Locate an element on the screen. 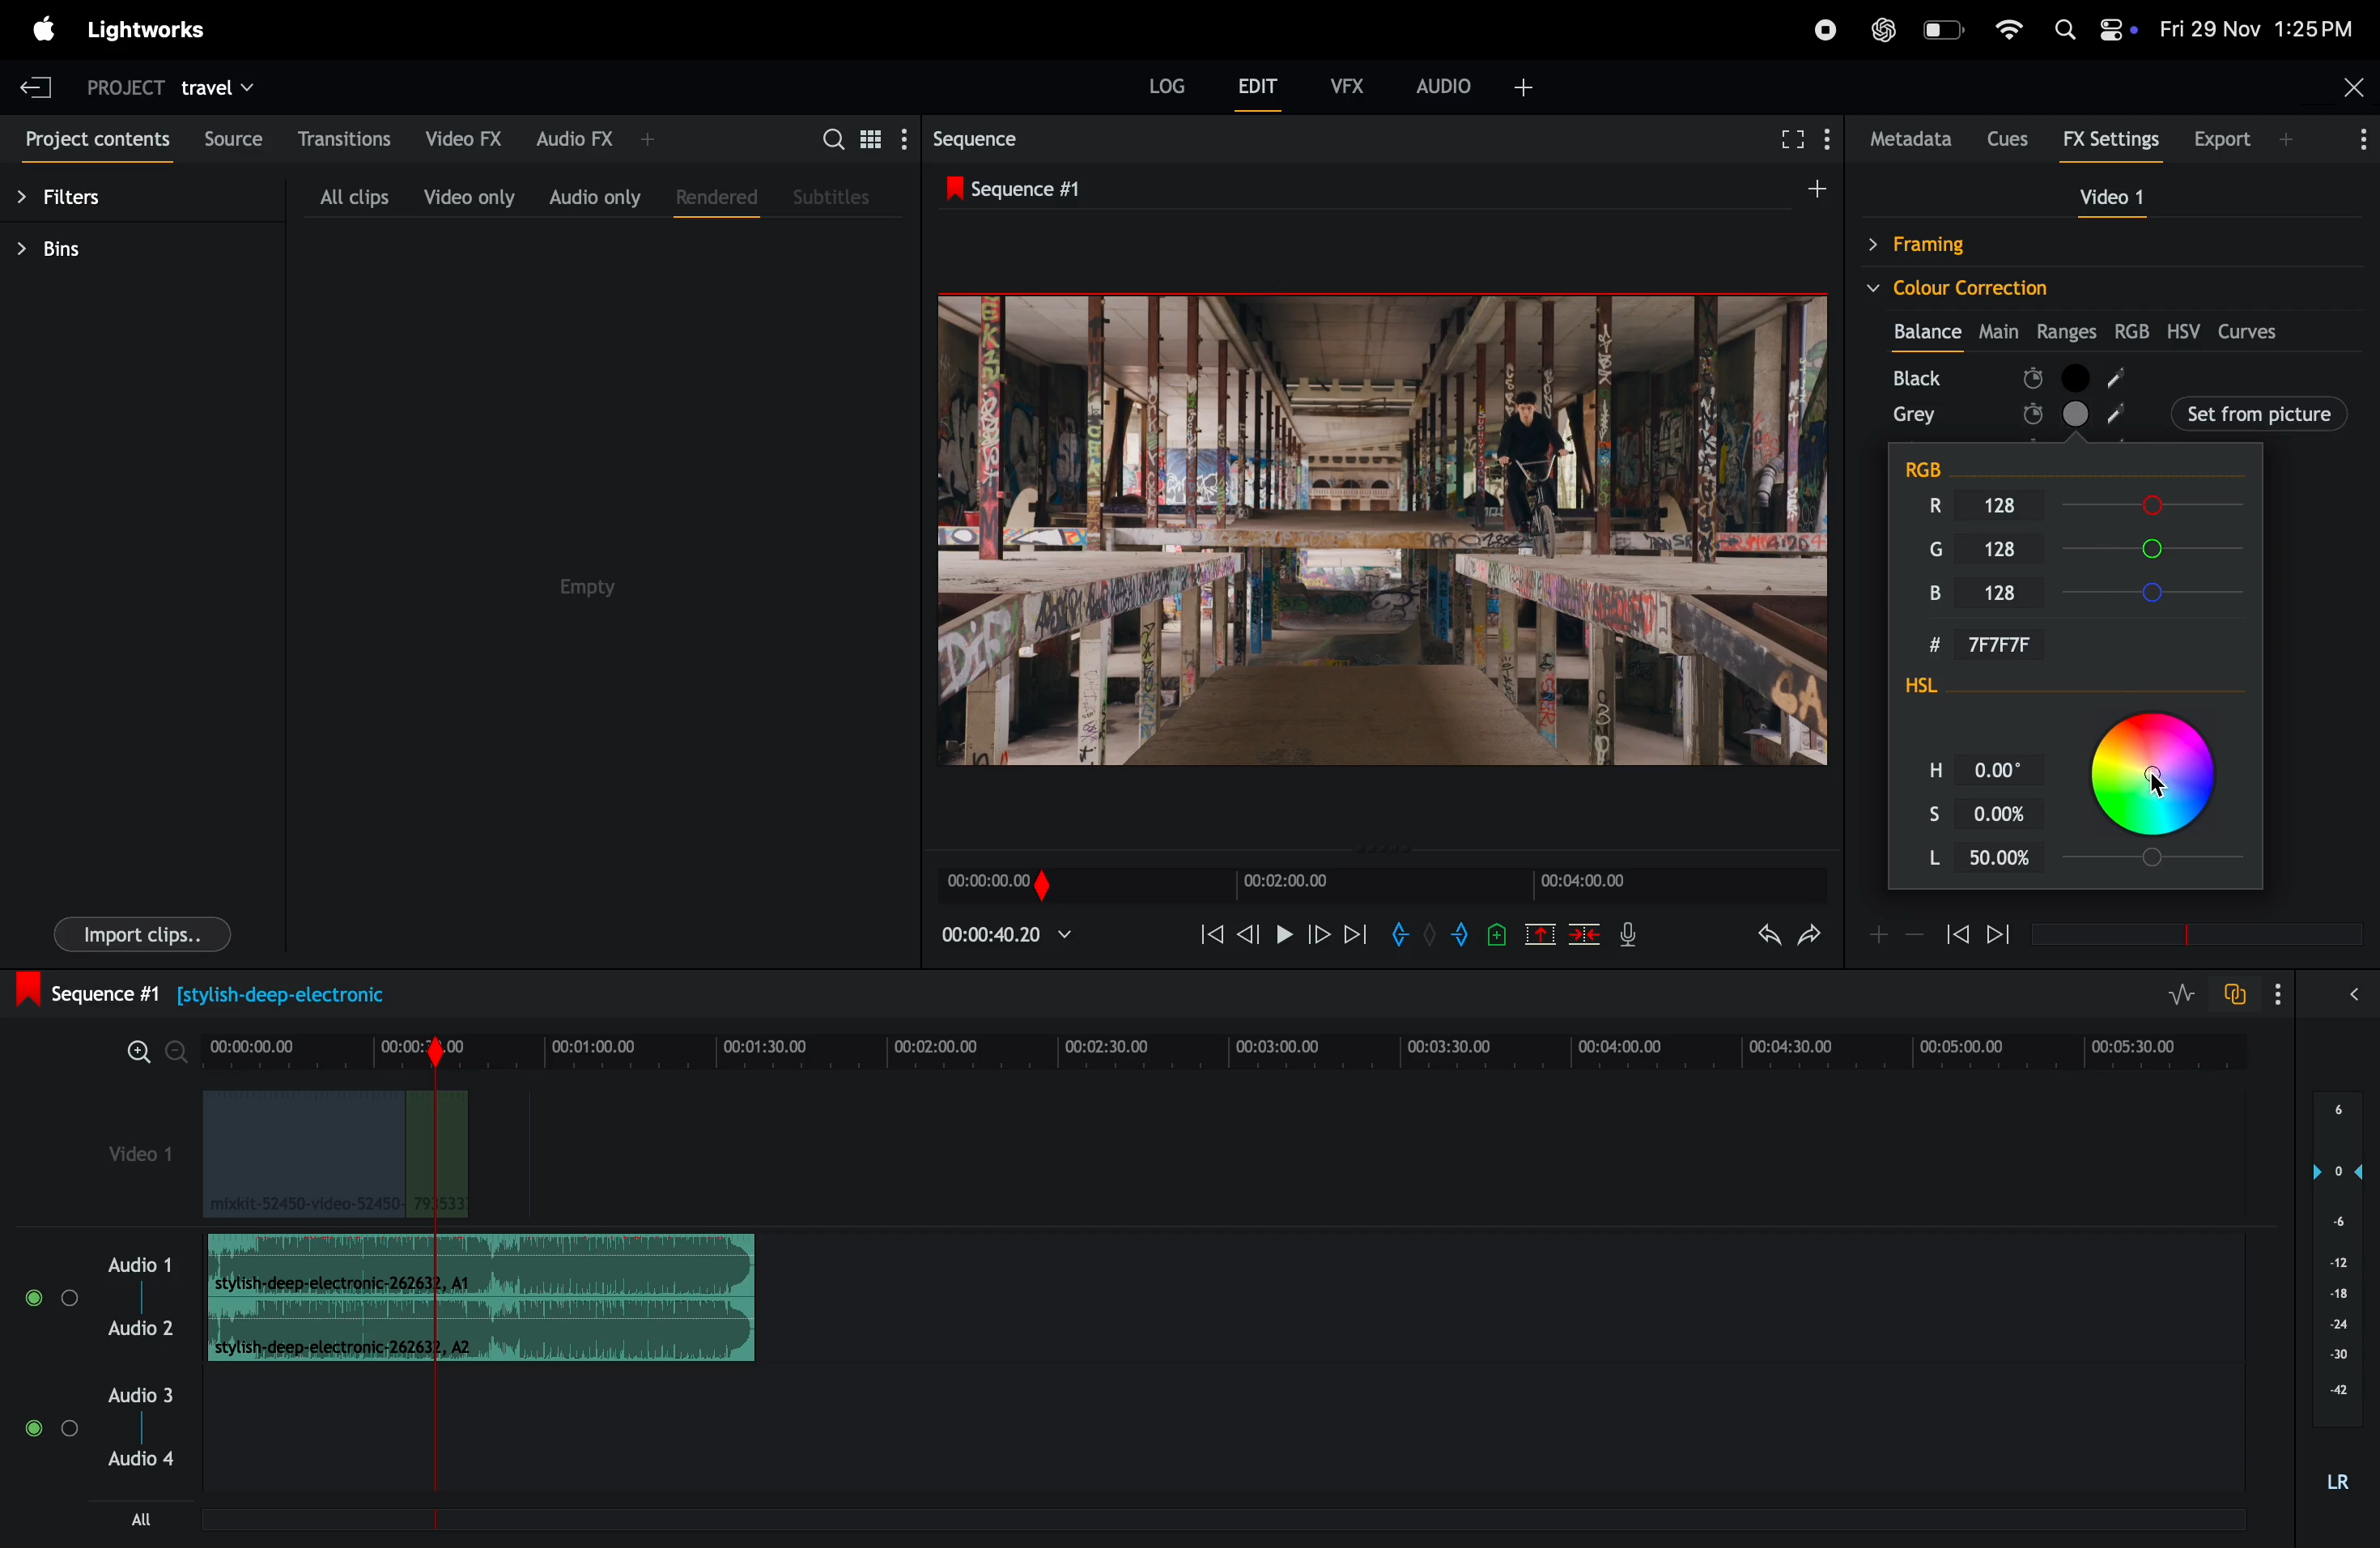  edit is located at coordinates (1260, 92).